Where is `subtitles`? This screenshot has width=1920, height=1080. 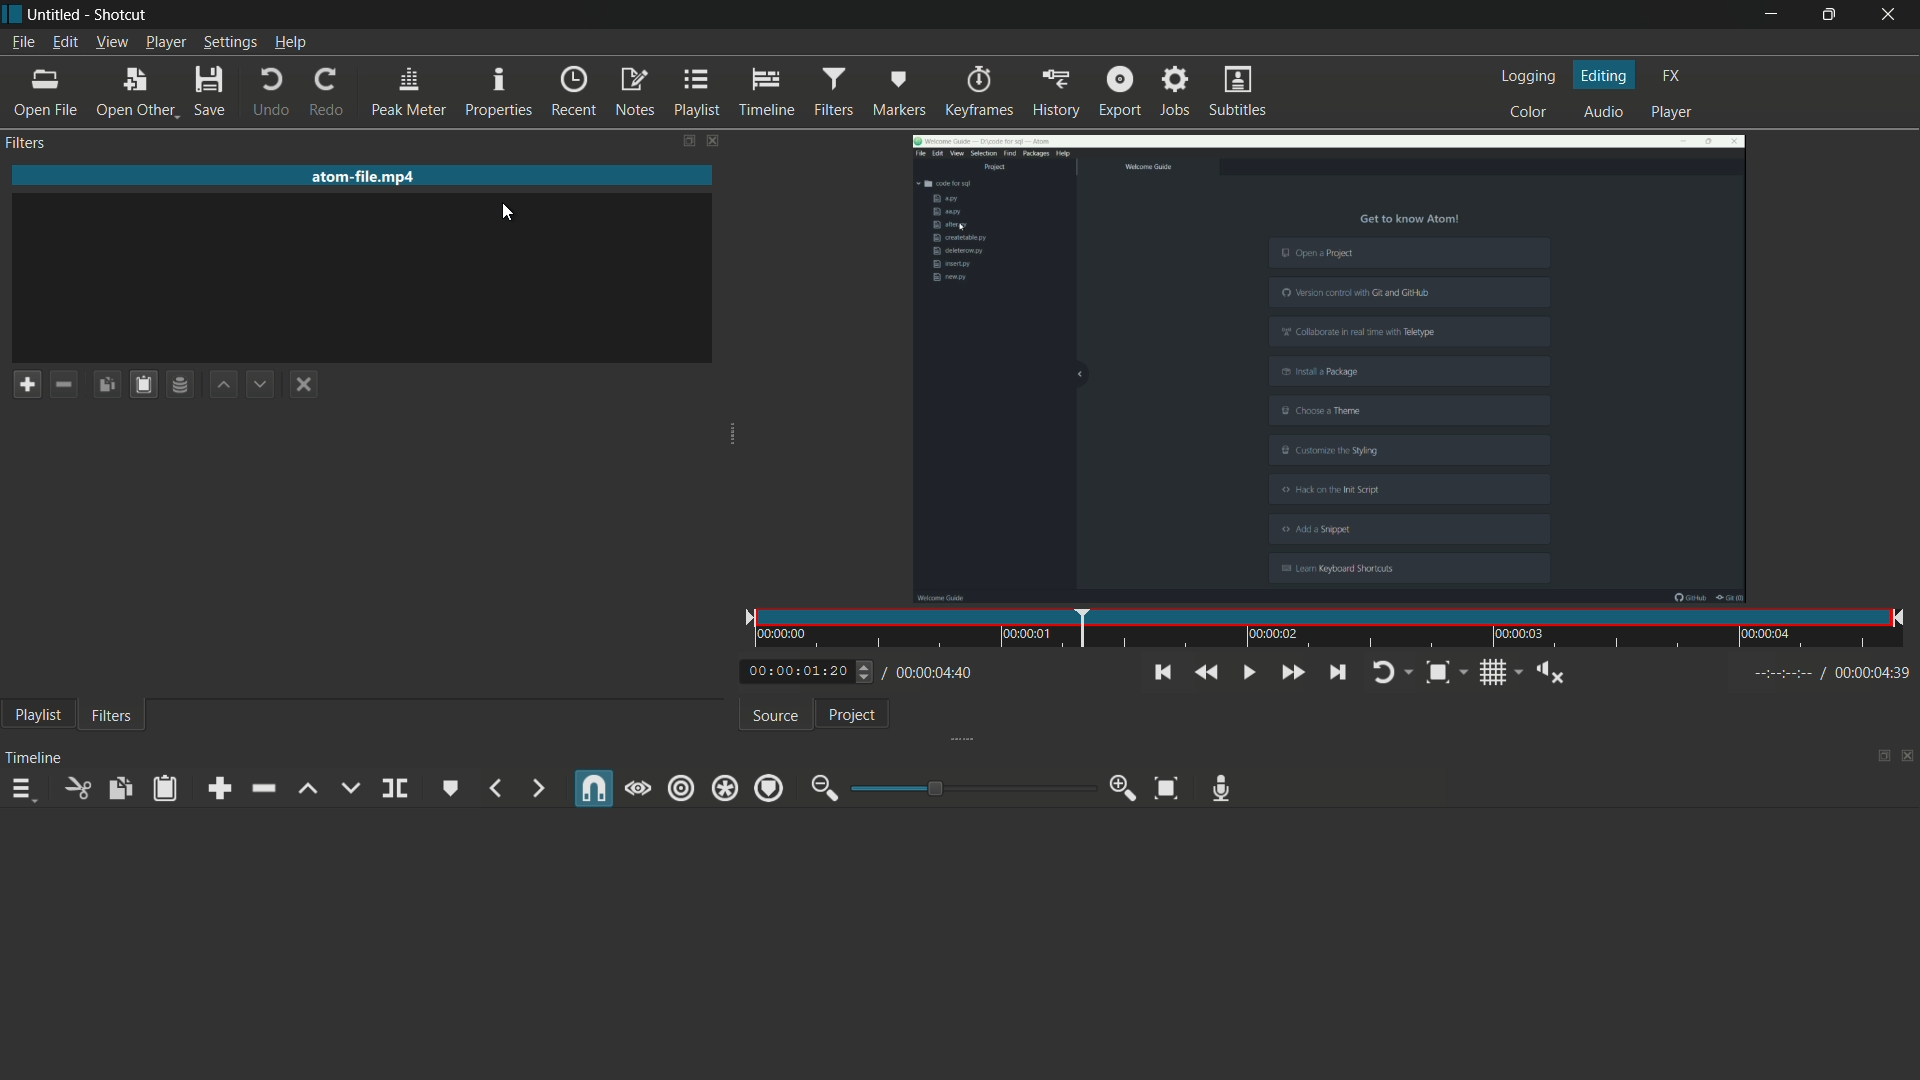
subtitles is located at coordinates (1238, 91).